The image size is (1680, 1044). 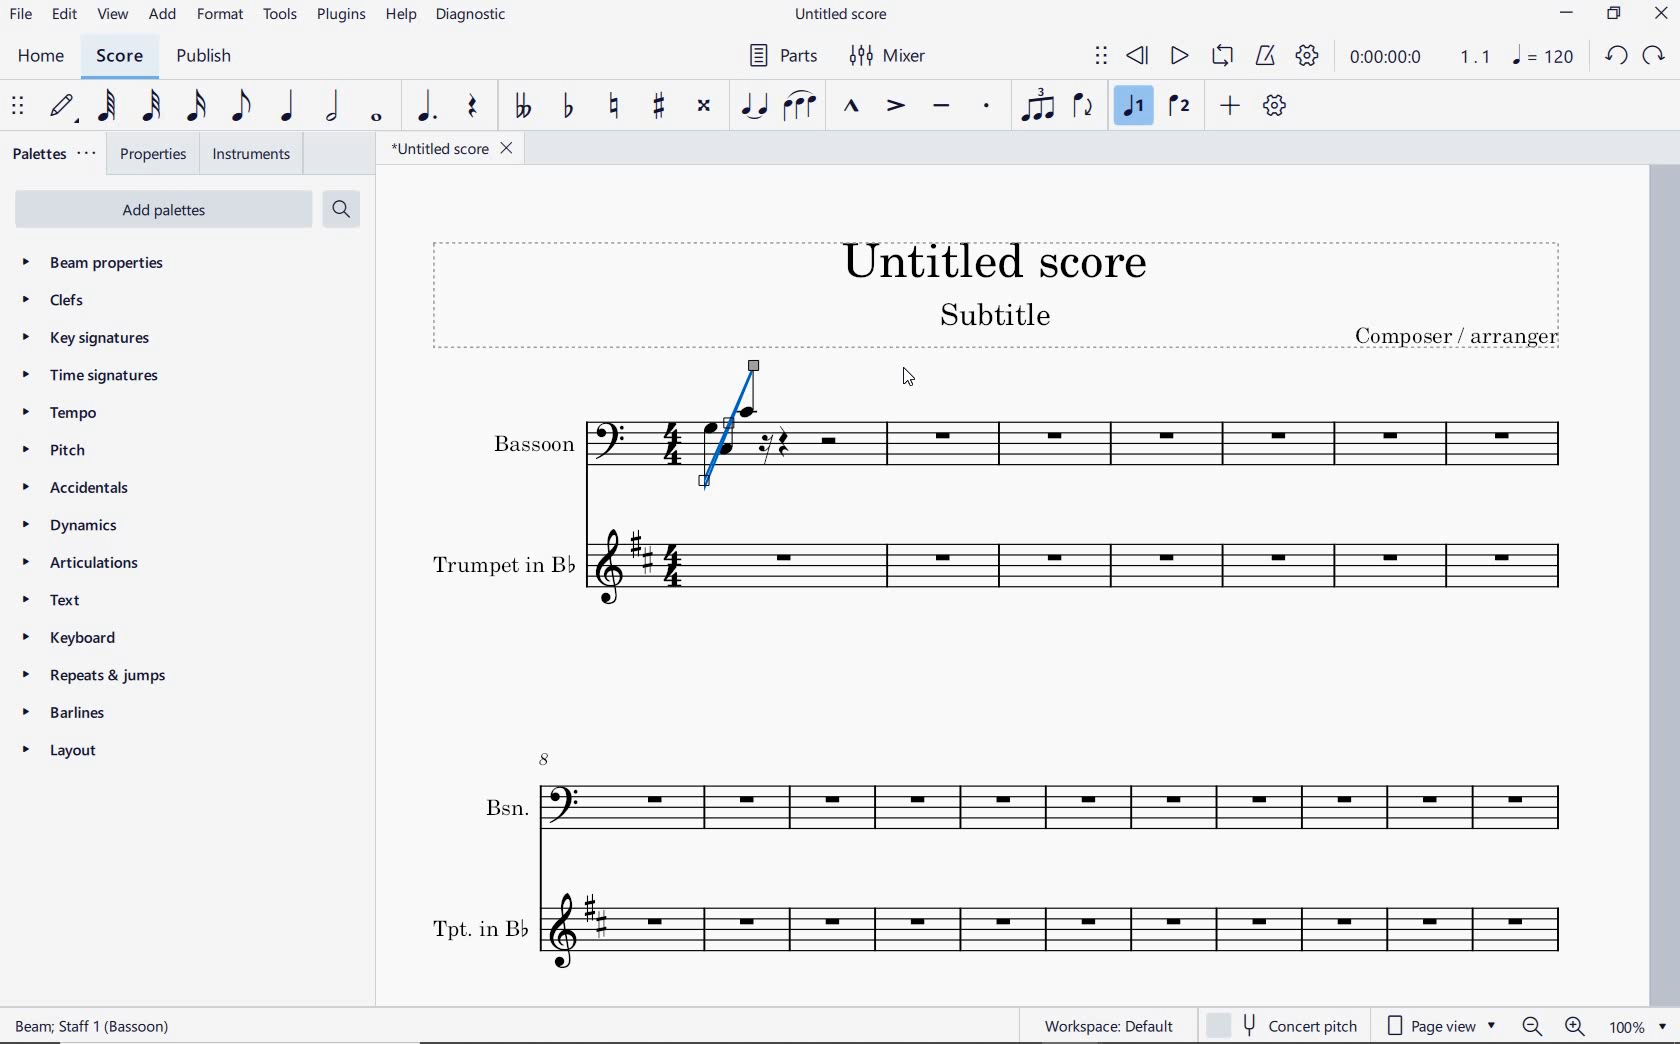 I want to click on search palettes, so click(x=343, y=209).